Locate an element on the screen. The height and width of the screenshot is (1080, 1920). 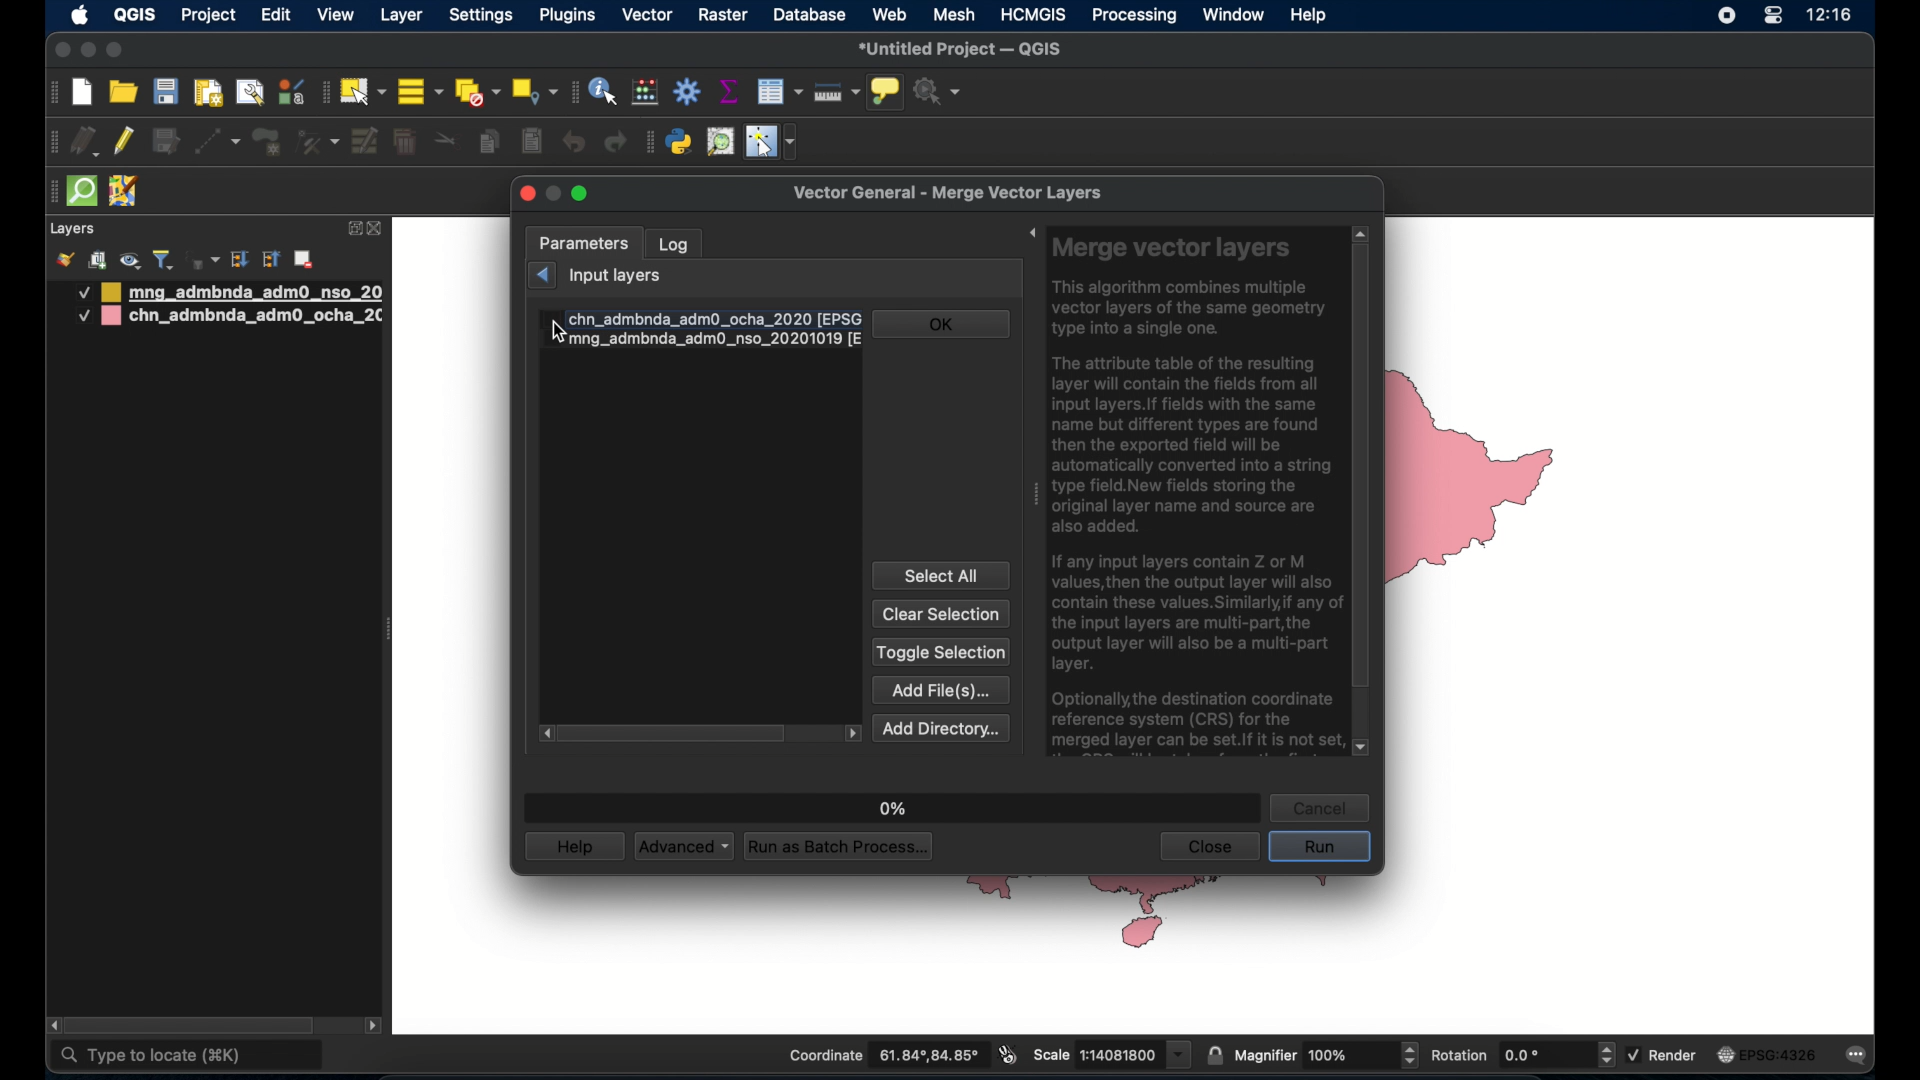
apple icon is located at coordinates (80, 15).